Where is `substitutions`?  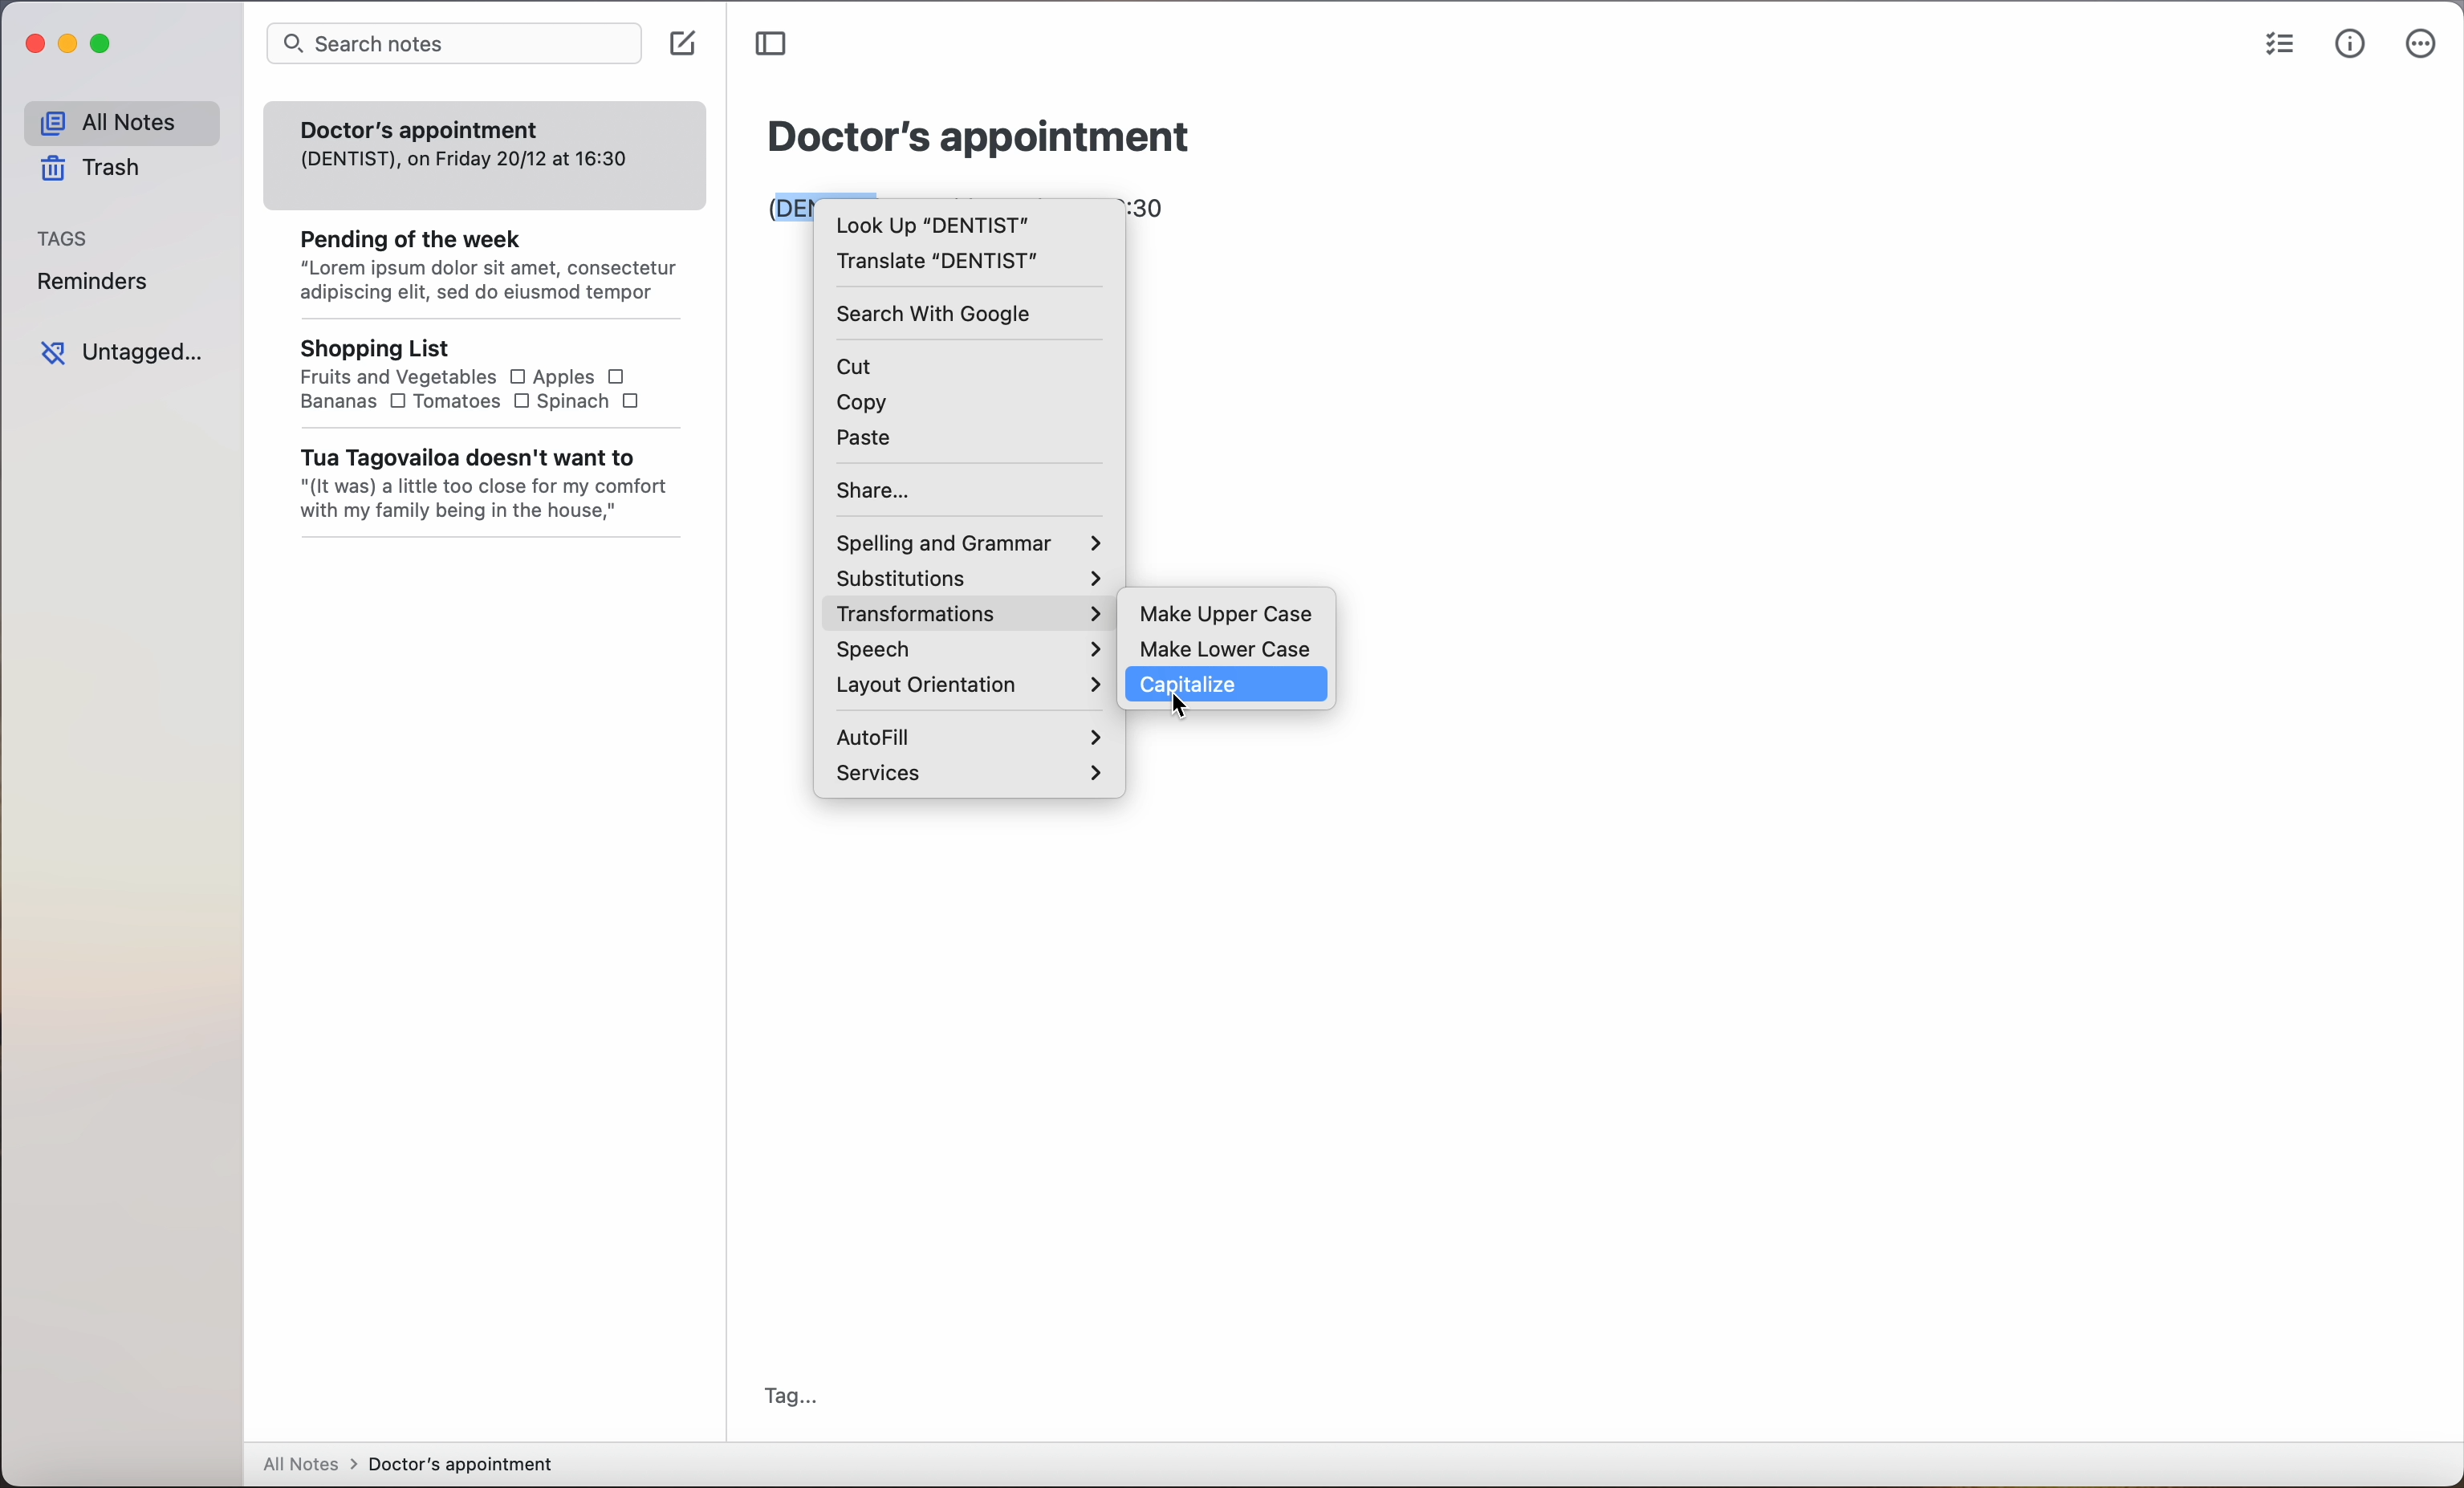
substitutions is located at coordinates (975, 580).